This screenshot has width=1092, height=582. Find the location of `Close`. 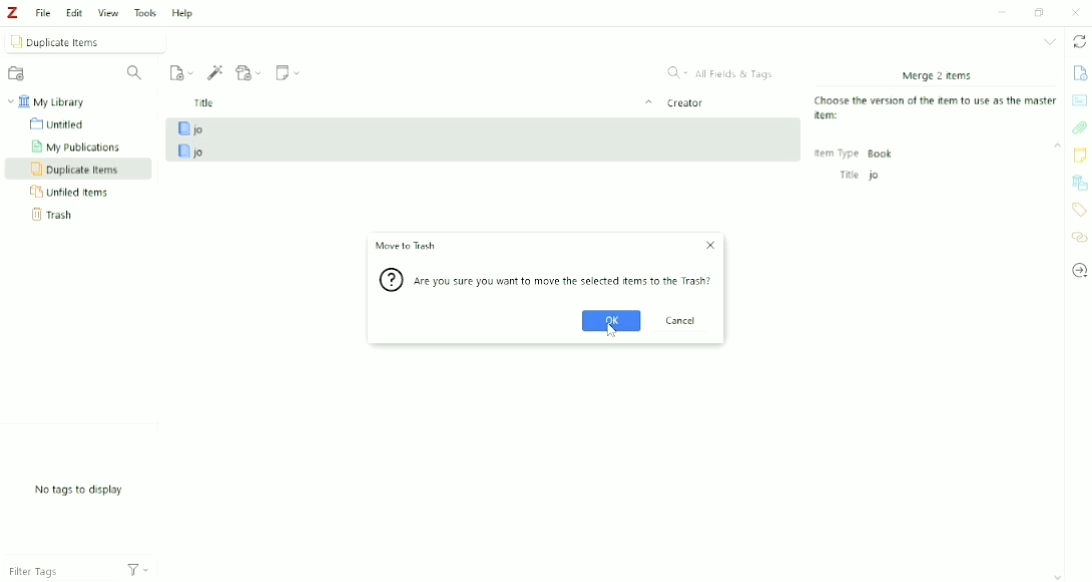

Close is located at coordinates (710, 245).